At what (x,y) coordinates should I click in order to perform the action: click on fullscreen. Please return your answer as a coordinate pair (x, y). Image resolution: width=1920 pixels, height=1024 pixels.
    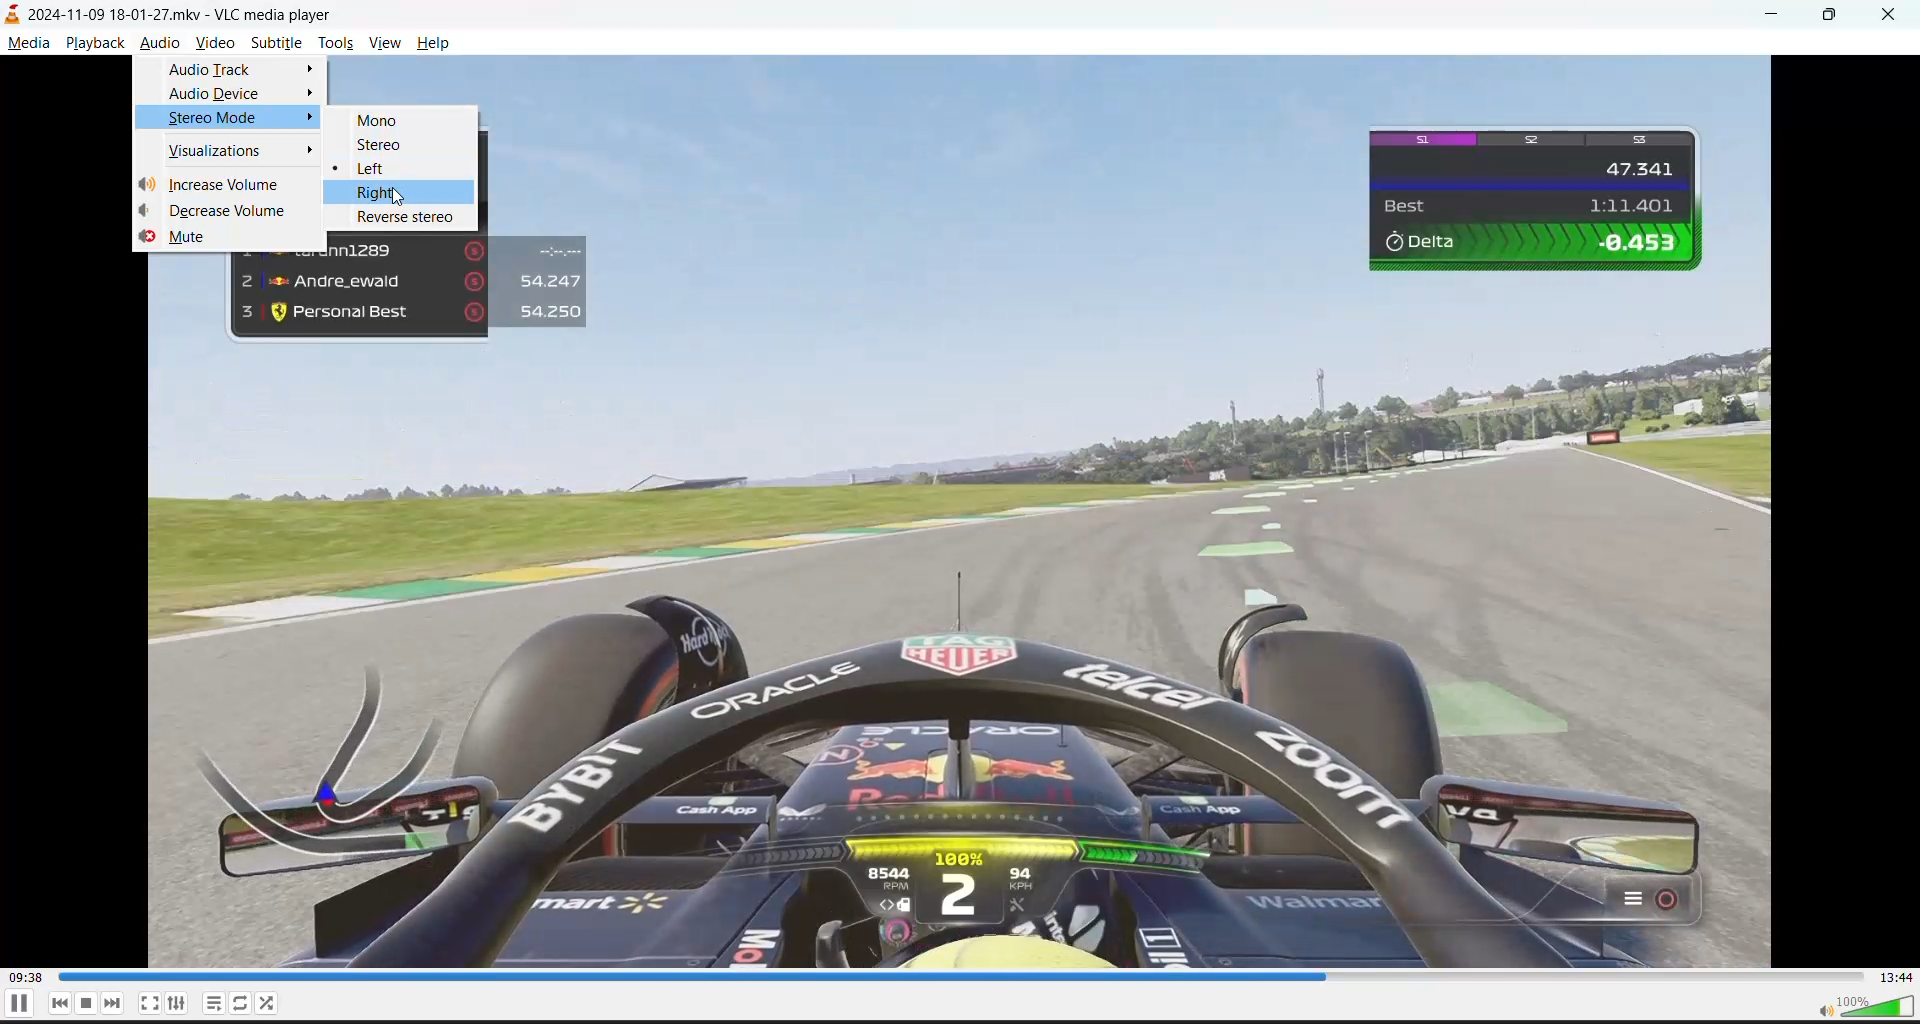
    Looking at the image, I should click on (149, 1002).